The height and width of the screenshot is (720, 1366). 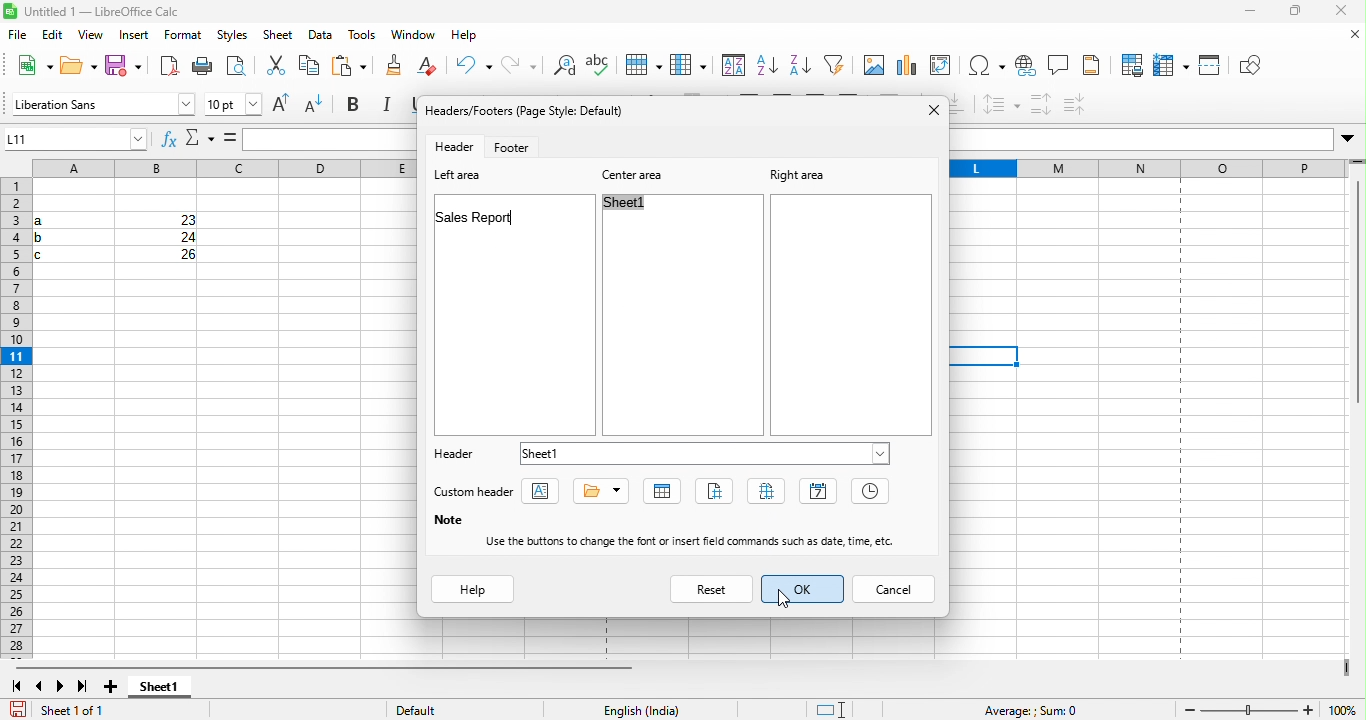 I want to click on chat, so click(x=870, y=67).